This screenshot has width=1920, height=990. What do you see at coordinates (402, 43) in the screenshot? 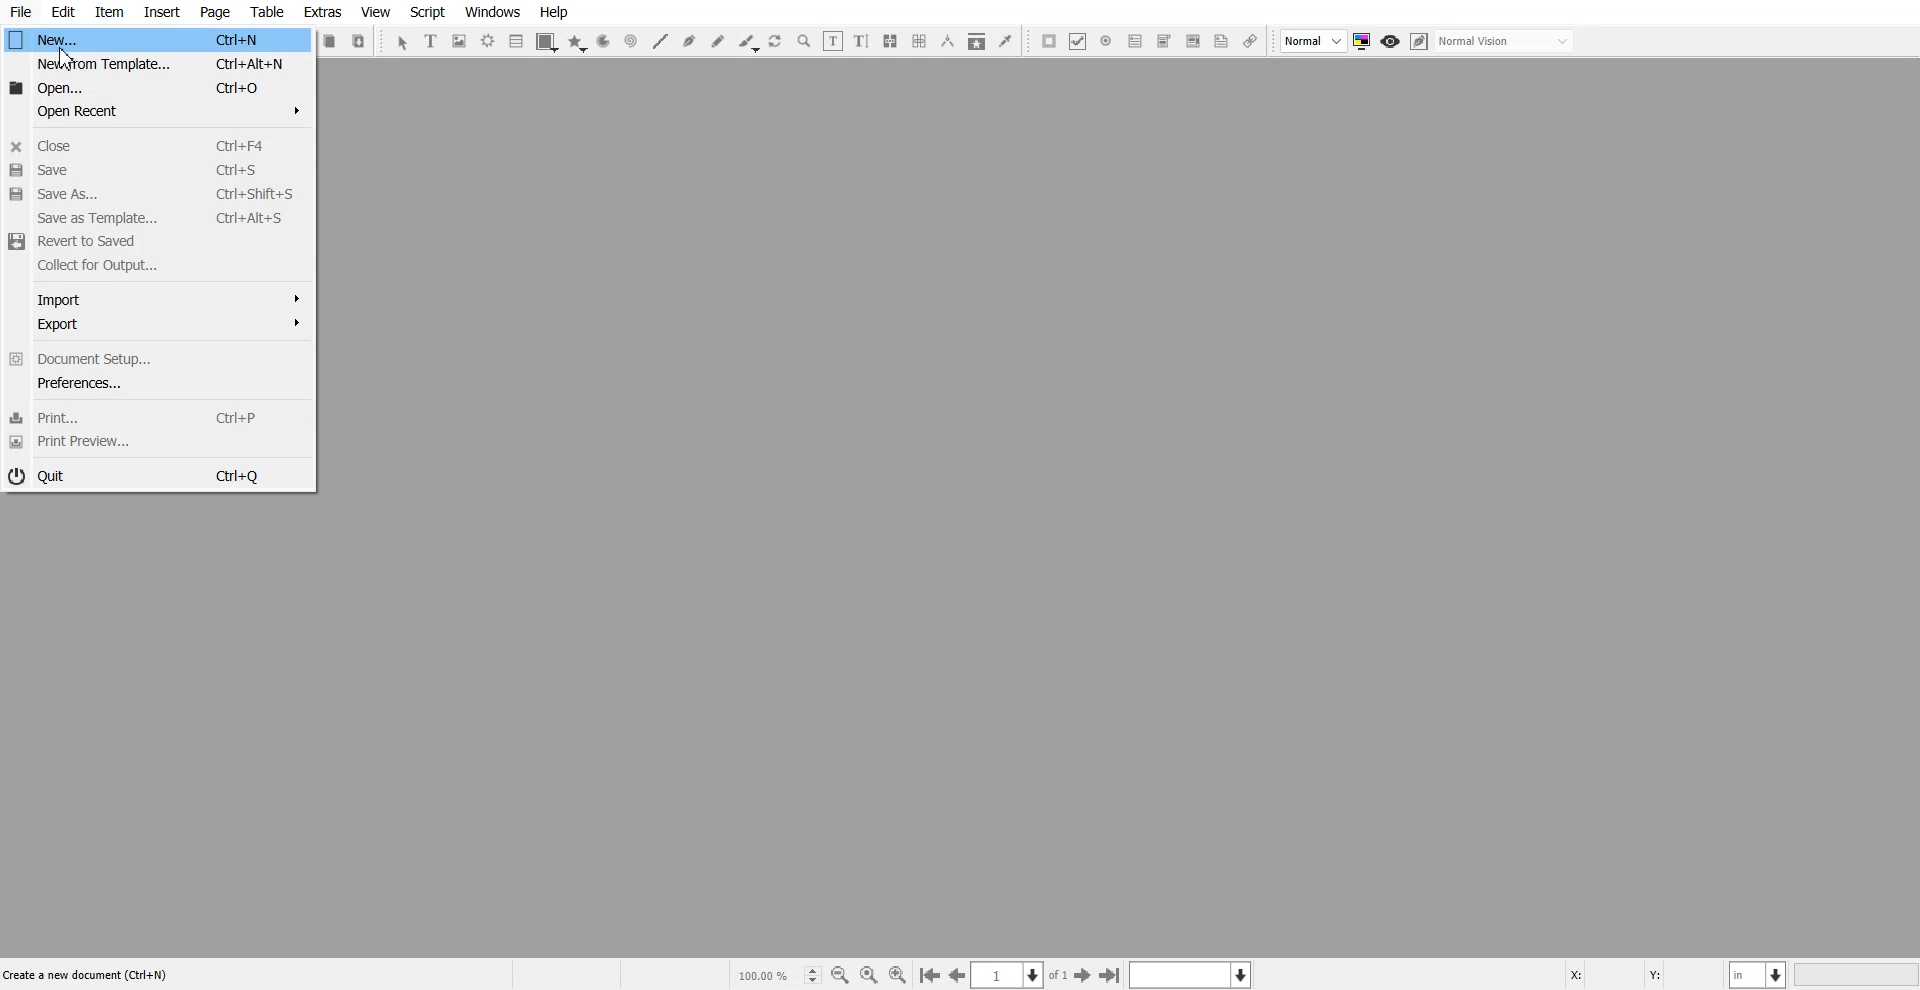
I see `Select Item` at bounding box center [402, 43].